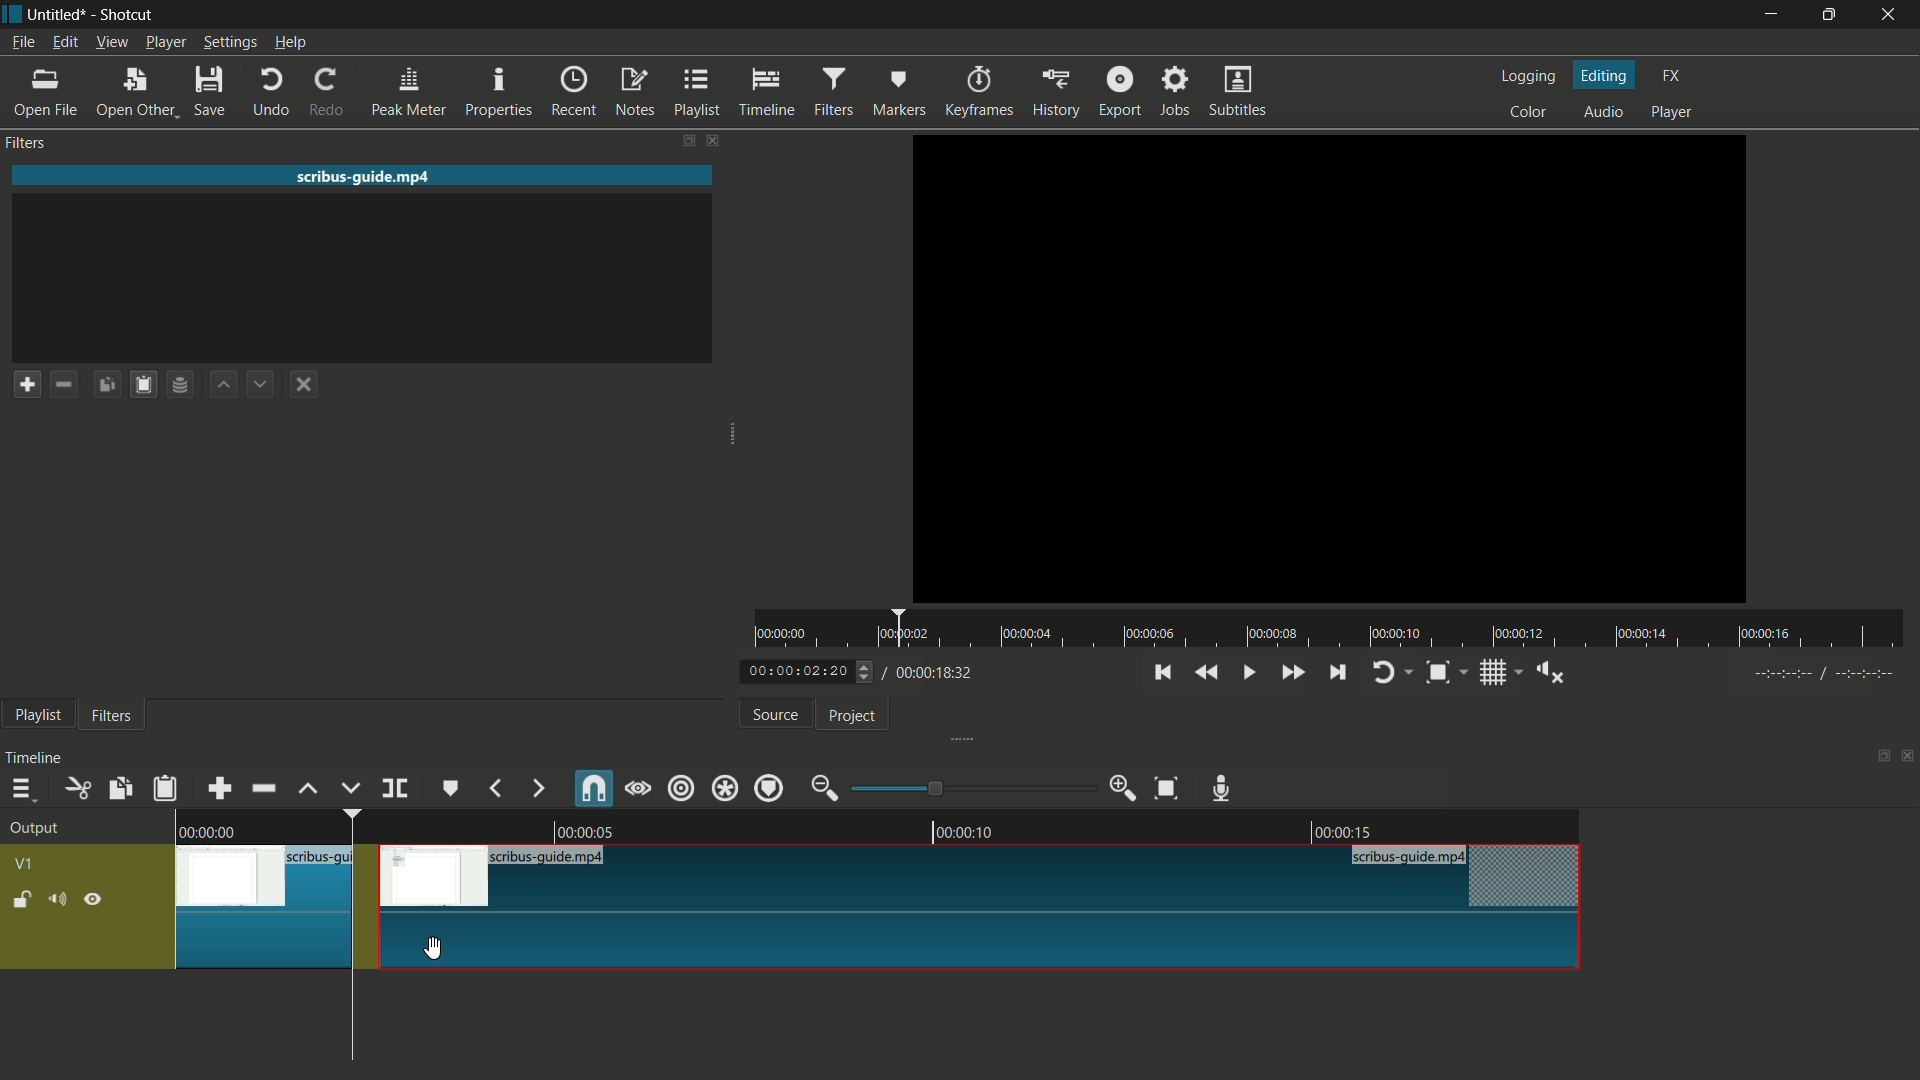  I want to click on logging, so click(1526, 76).